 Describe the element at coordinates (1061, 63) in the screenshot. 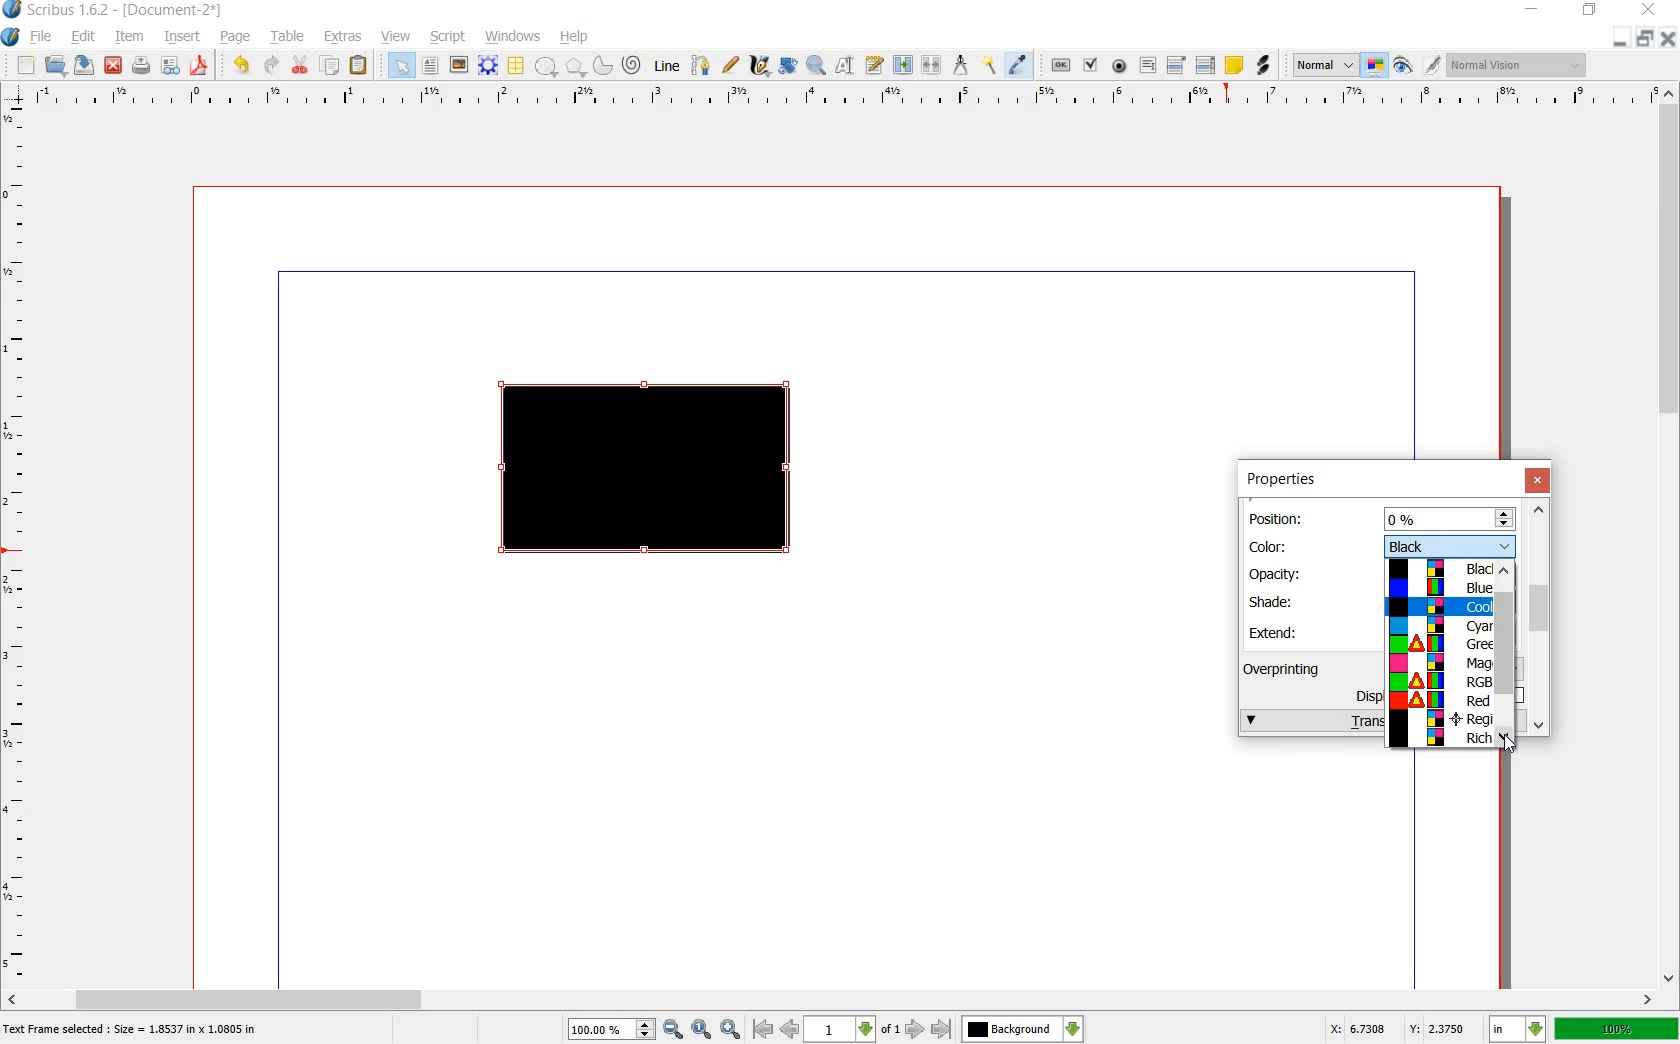

I see `pdf push button` at that location.